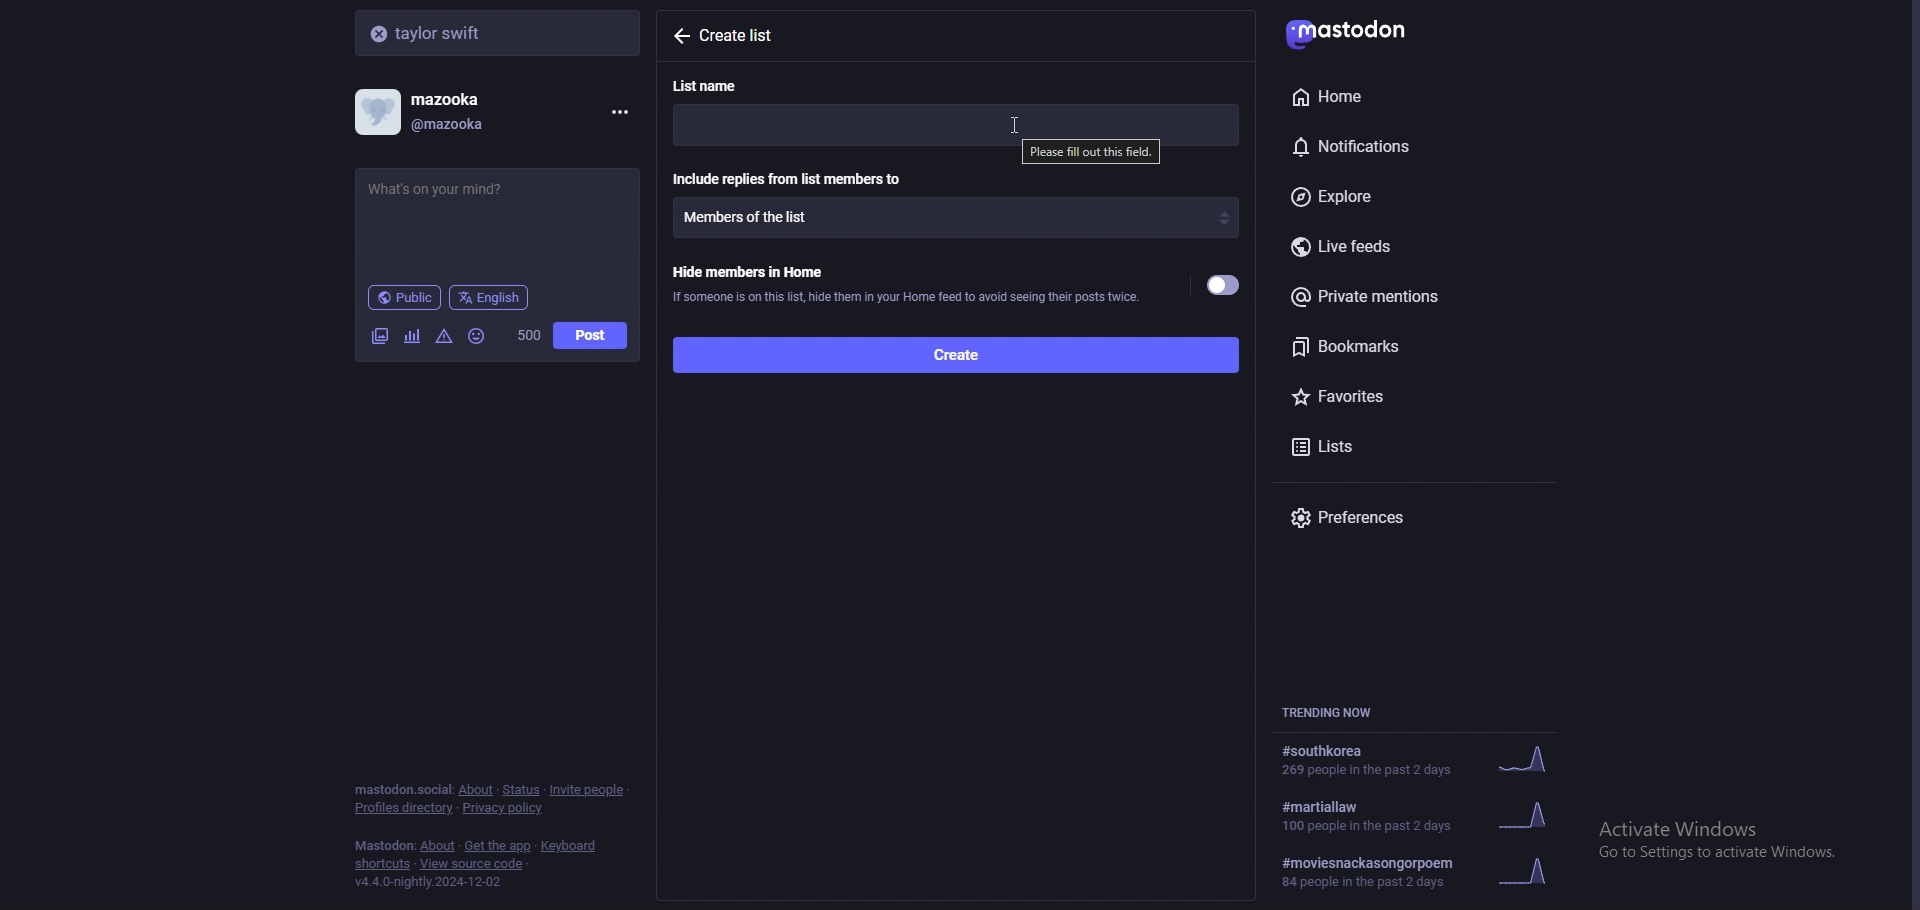 This screenshot has height=910, width=1920. I want to click on language, so click(490, 296).